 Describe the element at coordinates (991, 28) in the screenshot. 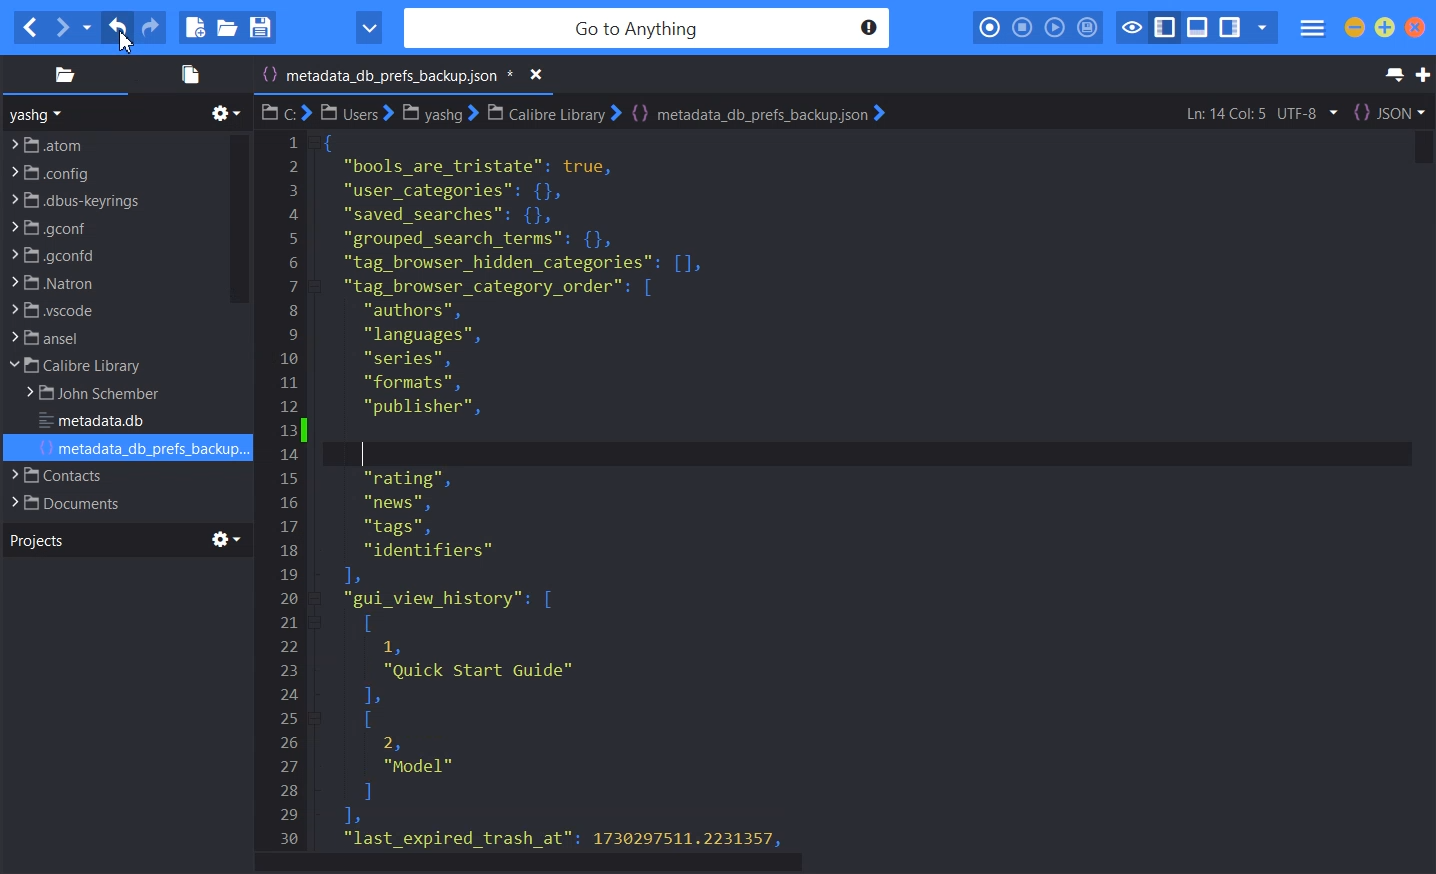

I see `Record Macro` at that location.